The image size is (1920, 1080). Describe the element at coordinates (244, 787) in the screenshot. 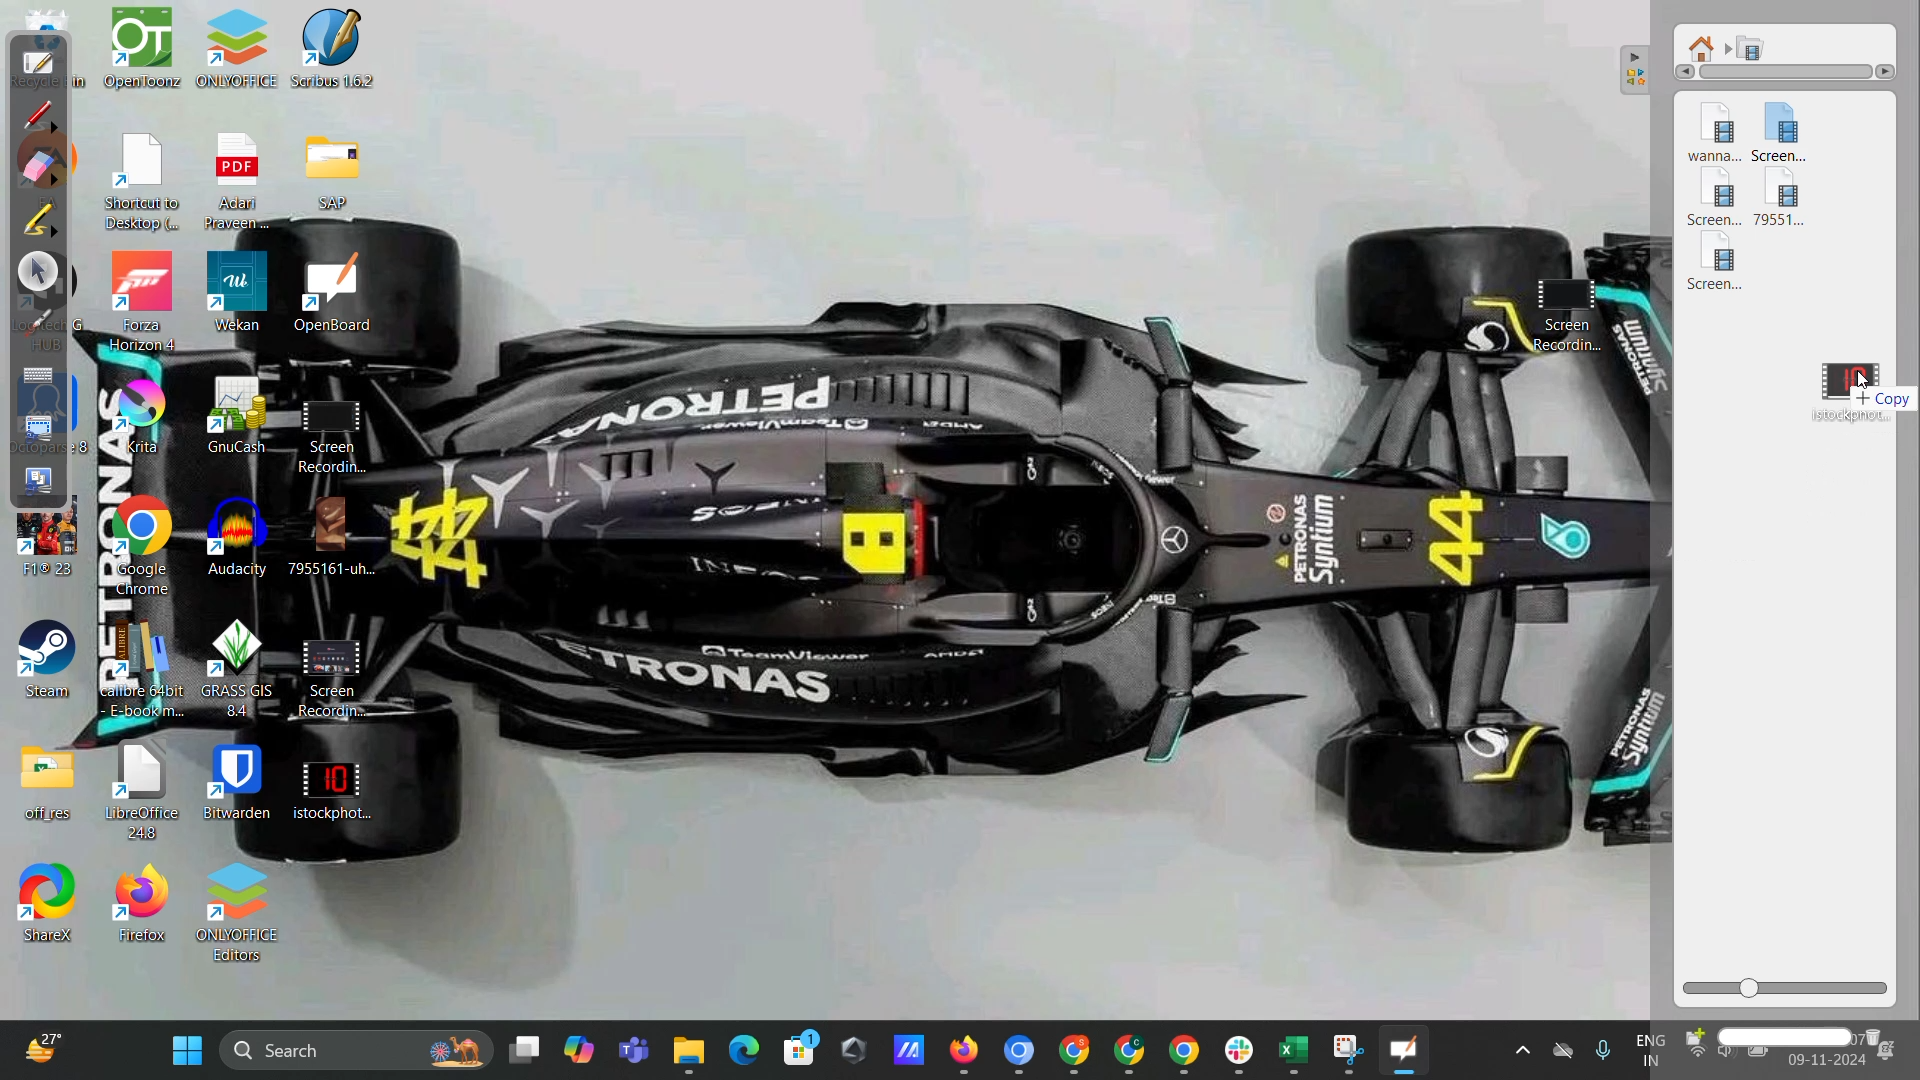

I see `Bitwarden` at that location.